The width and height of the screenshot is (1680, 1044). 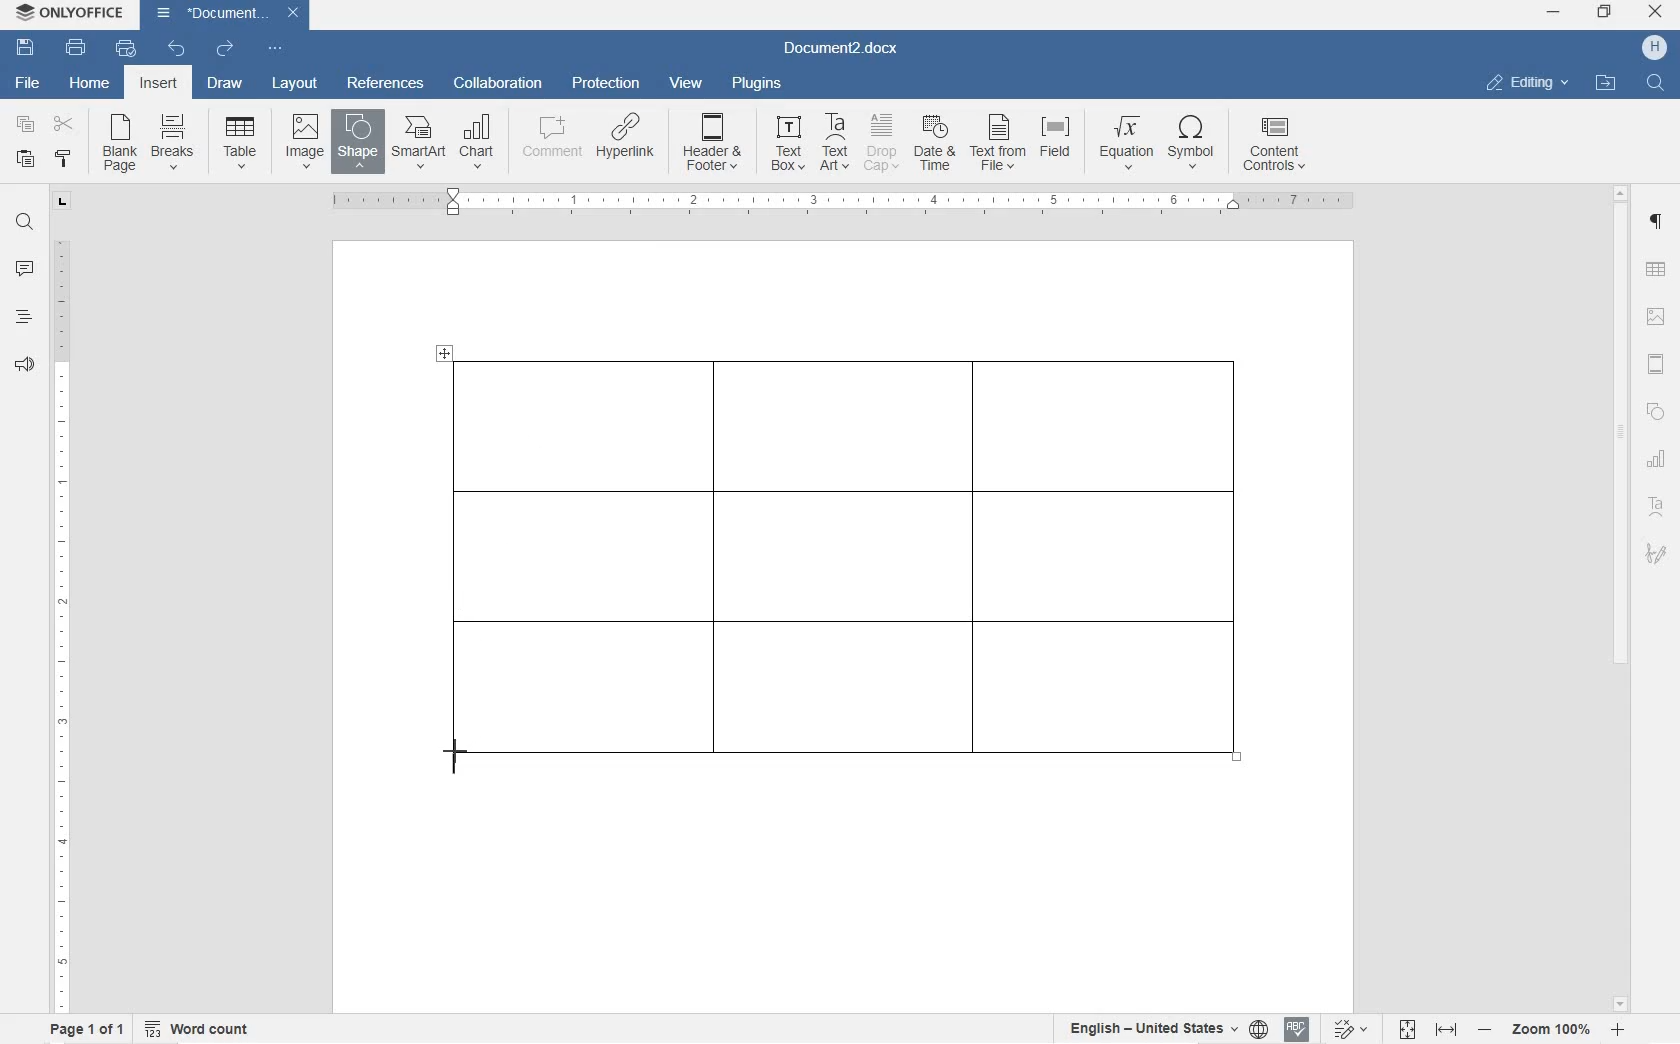 What do you see at coordinates (157, 84) in the screenshot?
I see `insert` at bounding box center [157, 84].